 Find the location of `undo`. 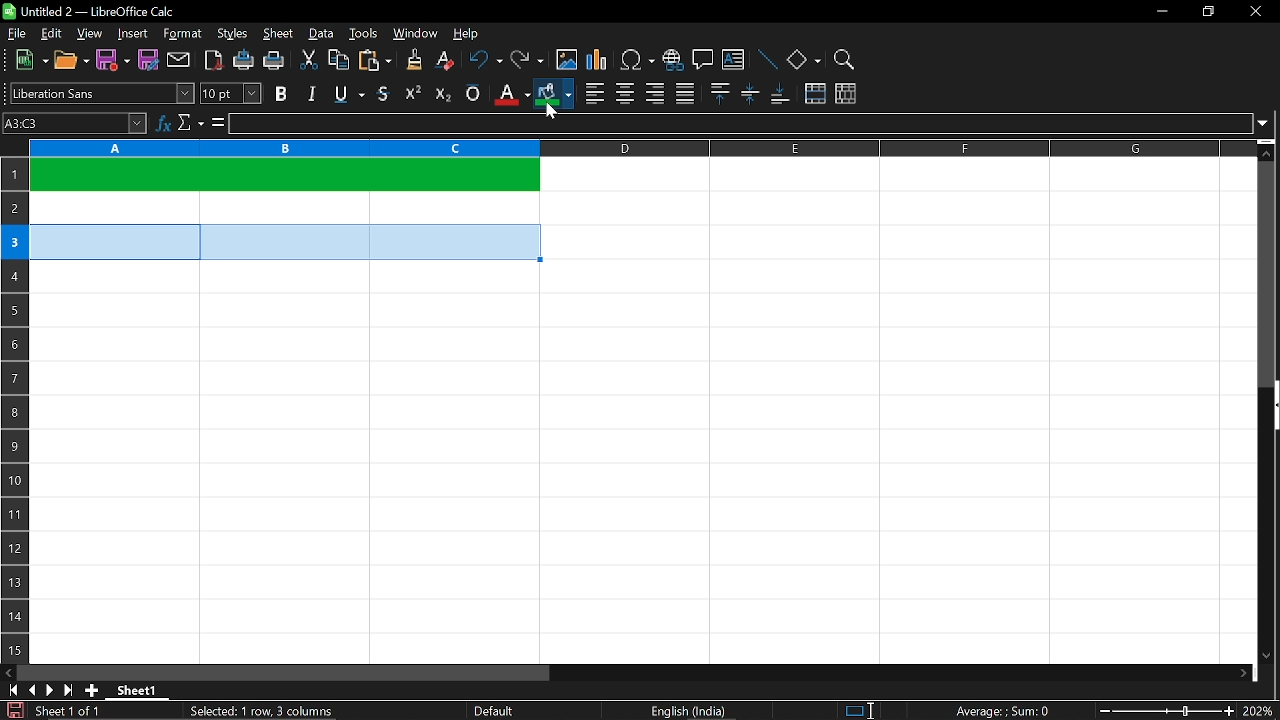

undo is located at coordinates (484, 61).